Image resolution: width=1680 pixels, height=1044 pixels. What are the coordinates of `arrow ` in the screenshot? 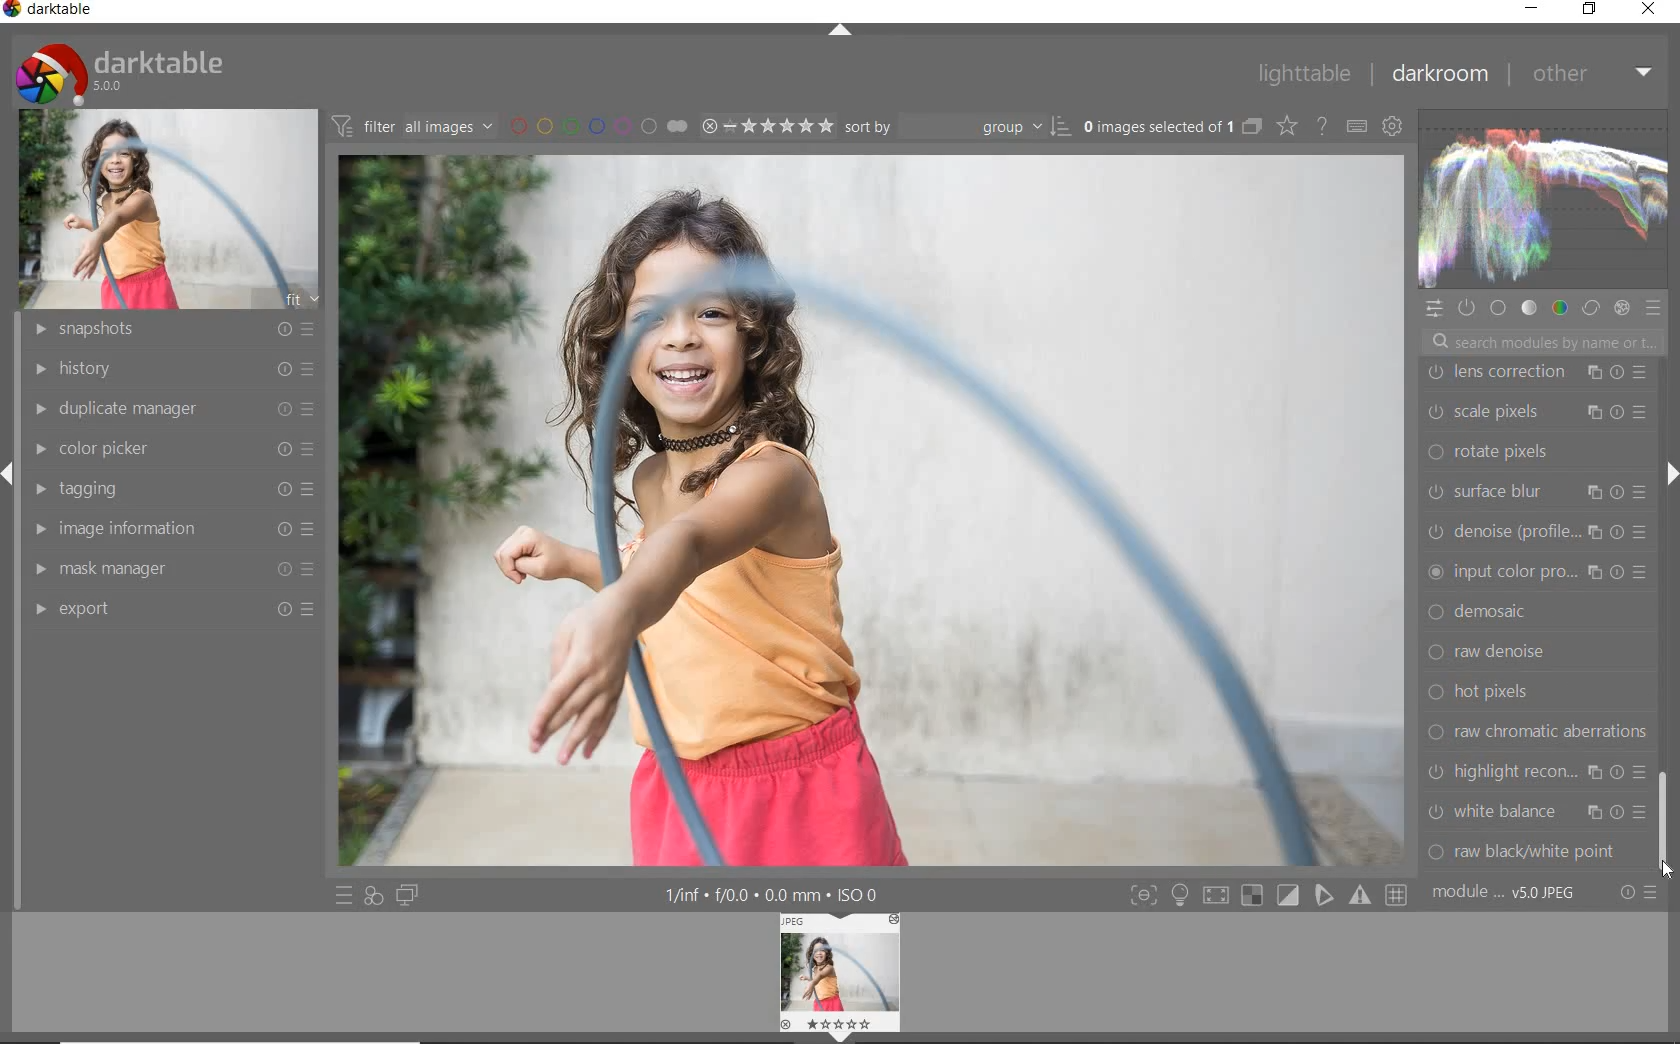 It's located at (14, 476).